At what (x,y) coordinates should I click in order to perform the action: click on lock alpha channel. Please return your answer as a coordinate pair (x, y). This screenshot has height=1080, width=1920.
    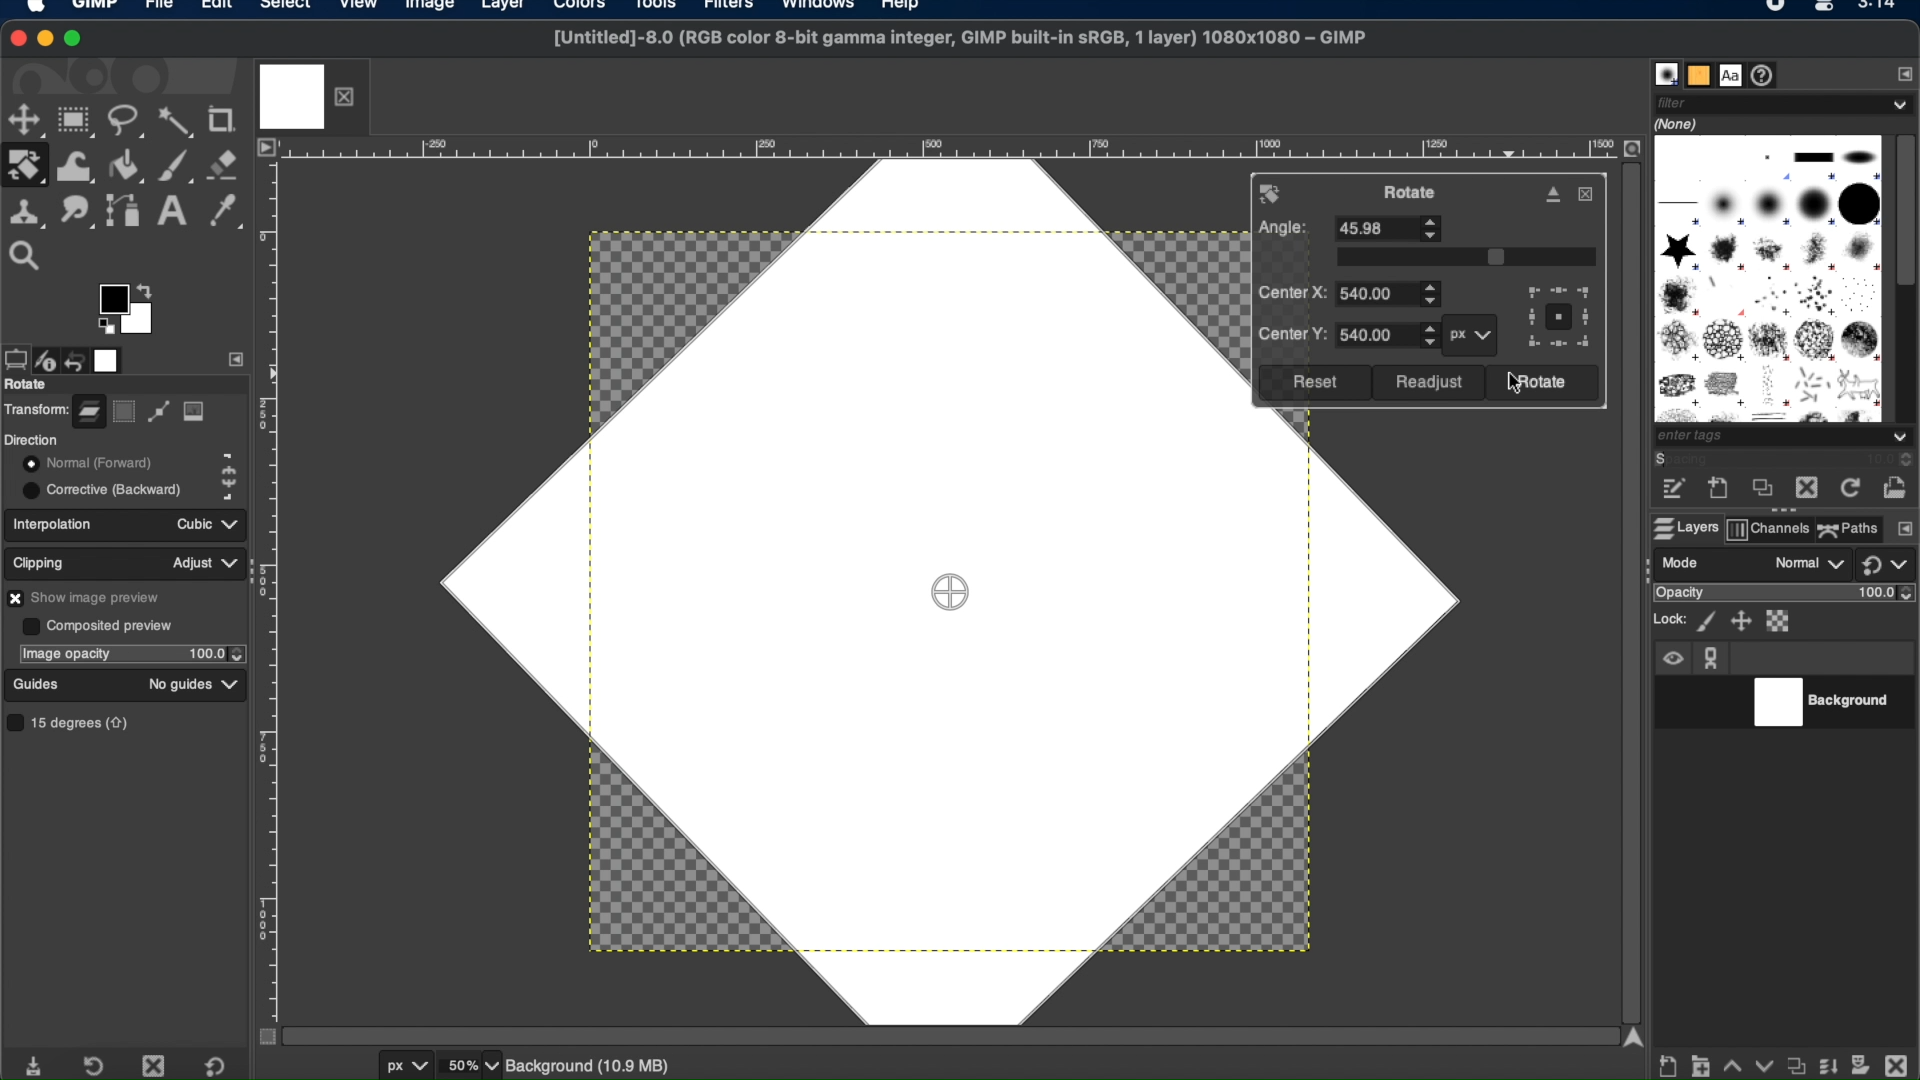
    Looking at the image, I should click on (1781, 621).